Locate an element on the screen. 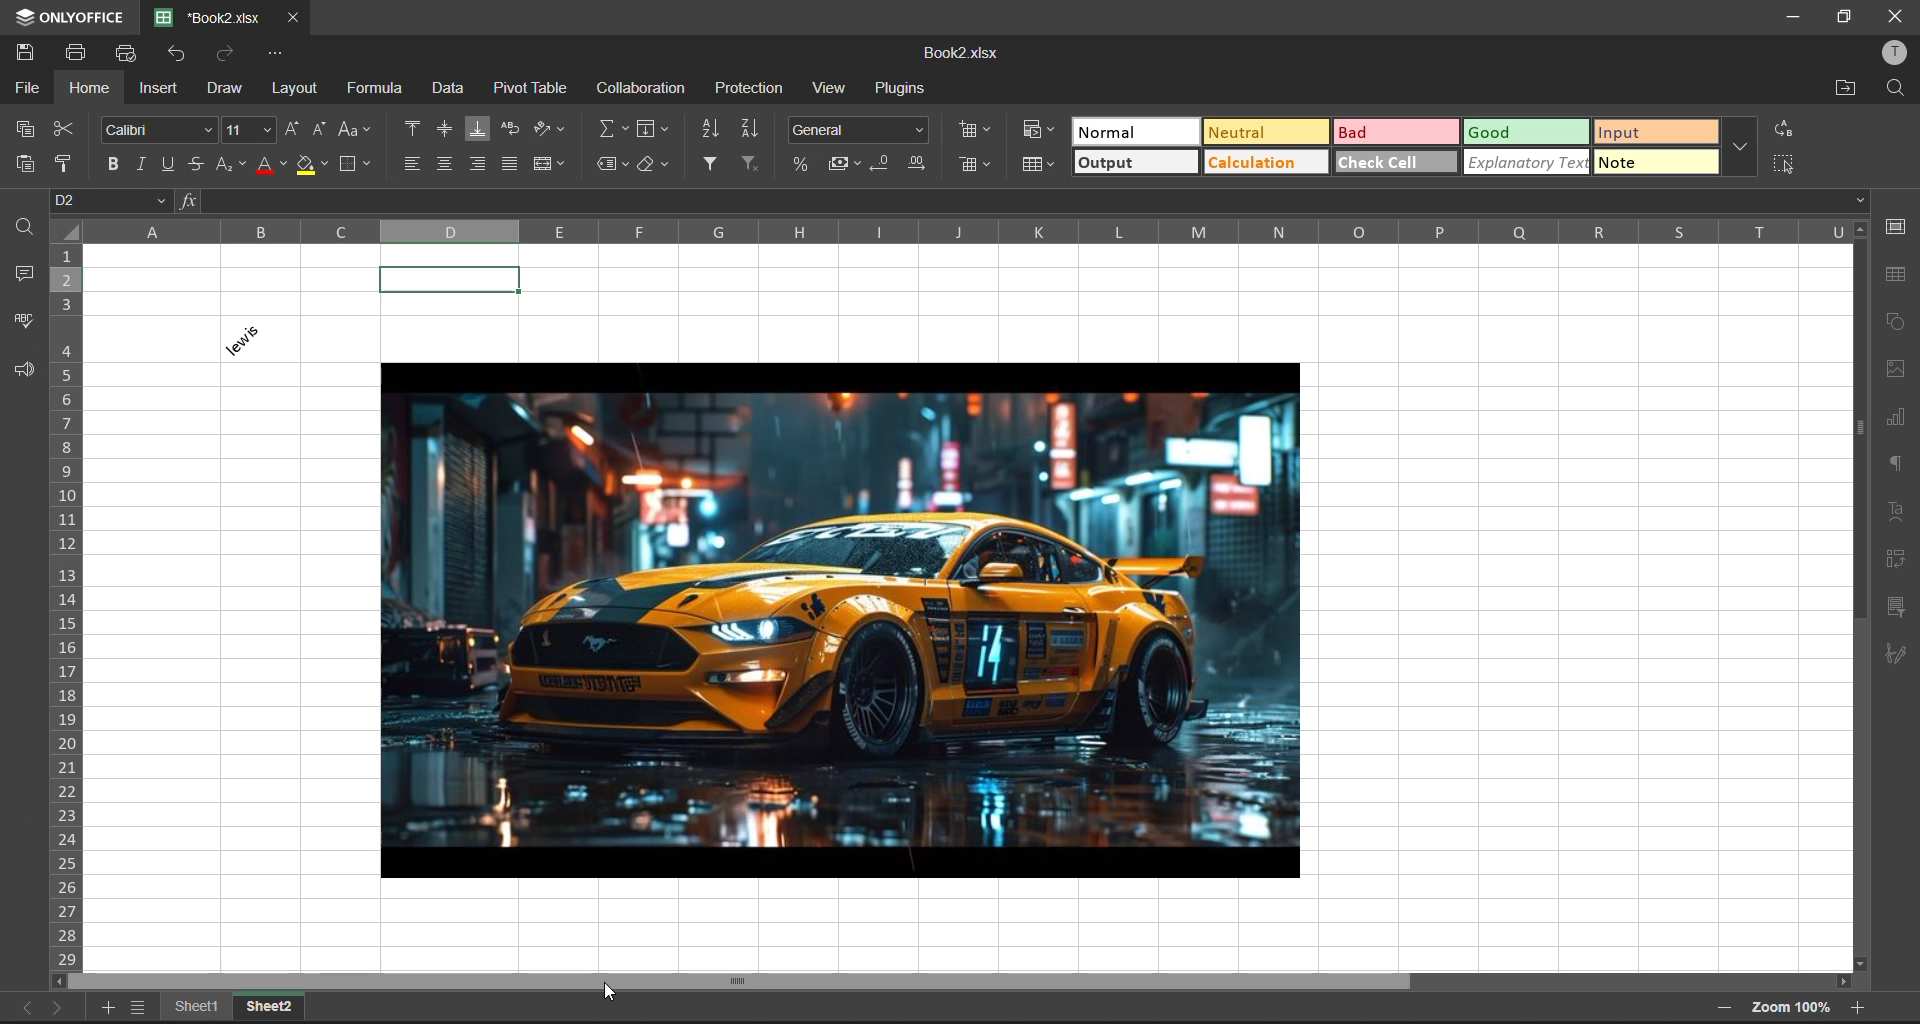 This screenshot has width=1920, height=1024. shapes is located at coordinates (1895, 323).